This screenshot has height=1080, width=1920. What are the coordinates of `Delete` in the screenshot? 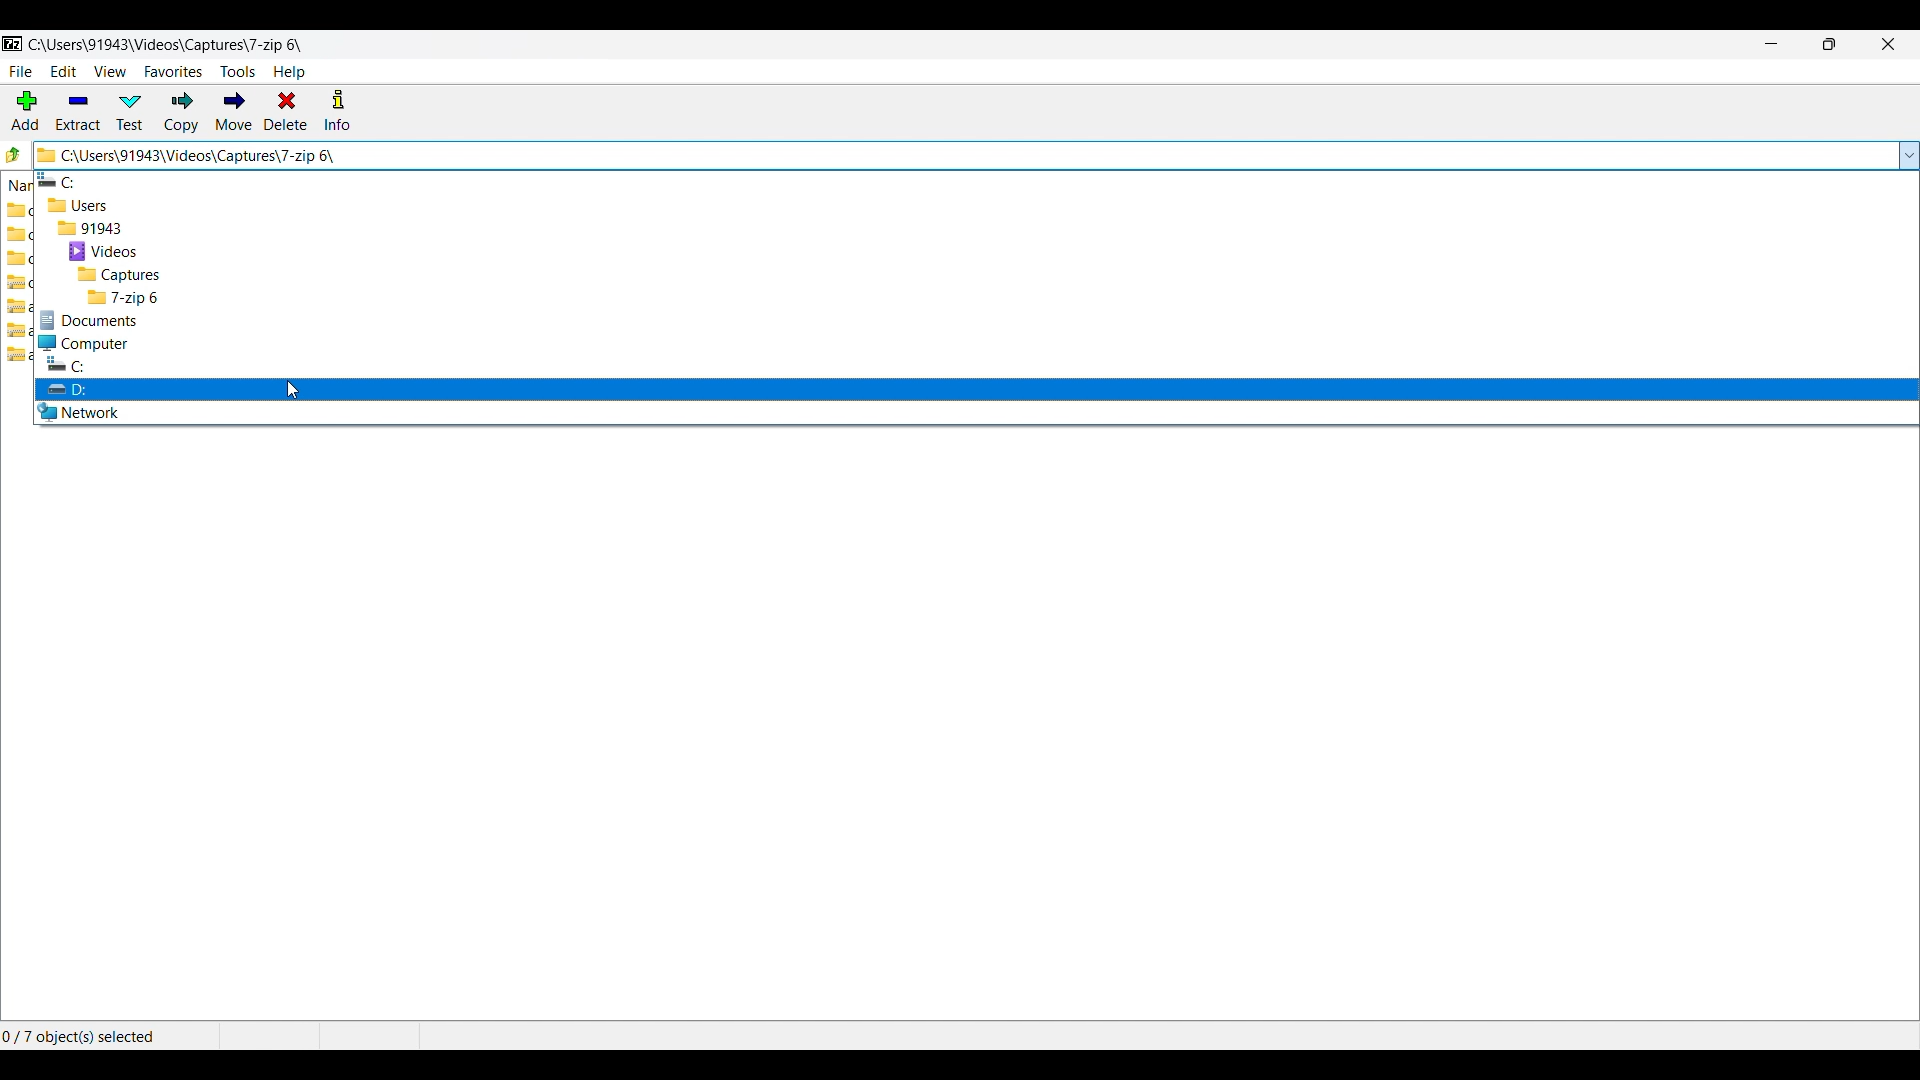 It's located at (286, 110).